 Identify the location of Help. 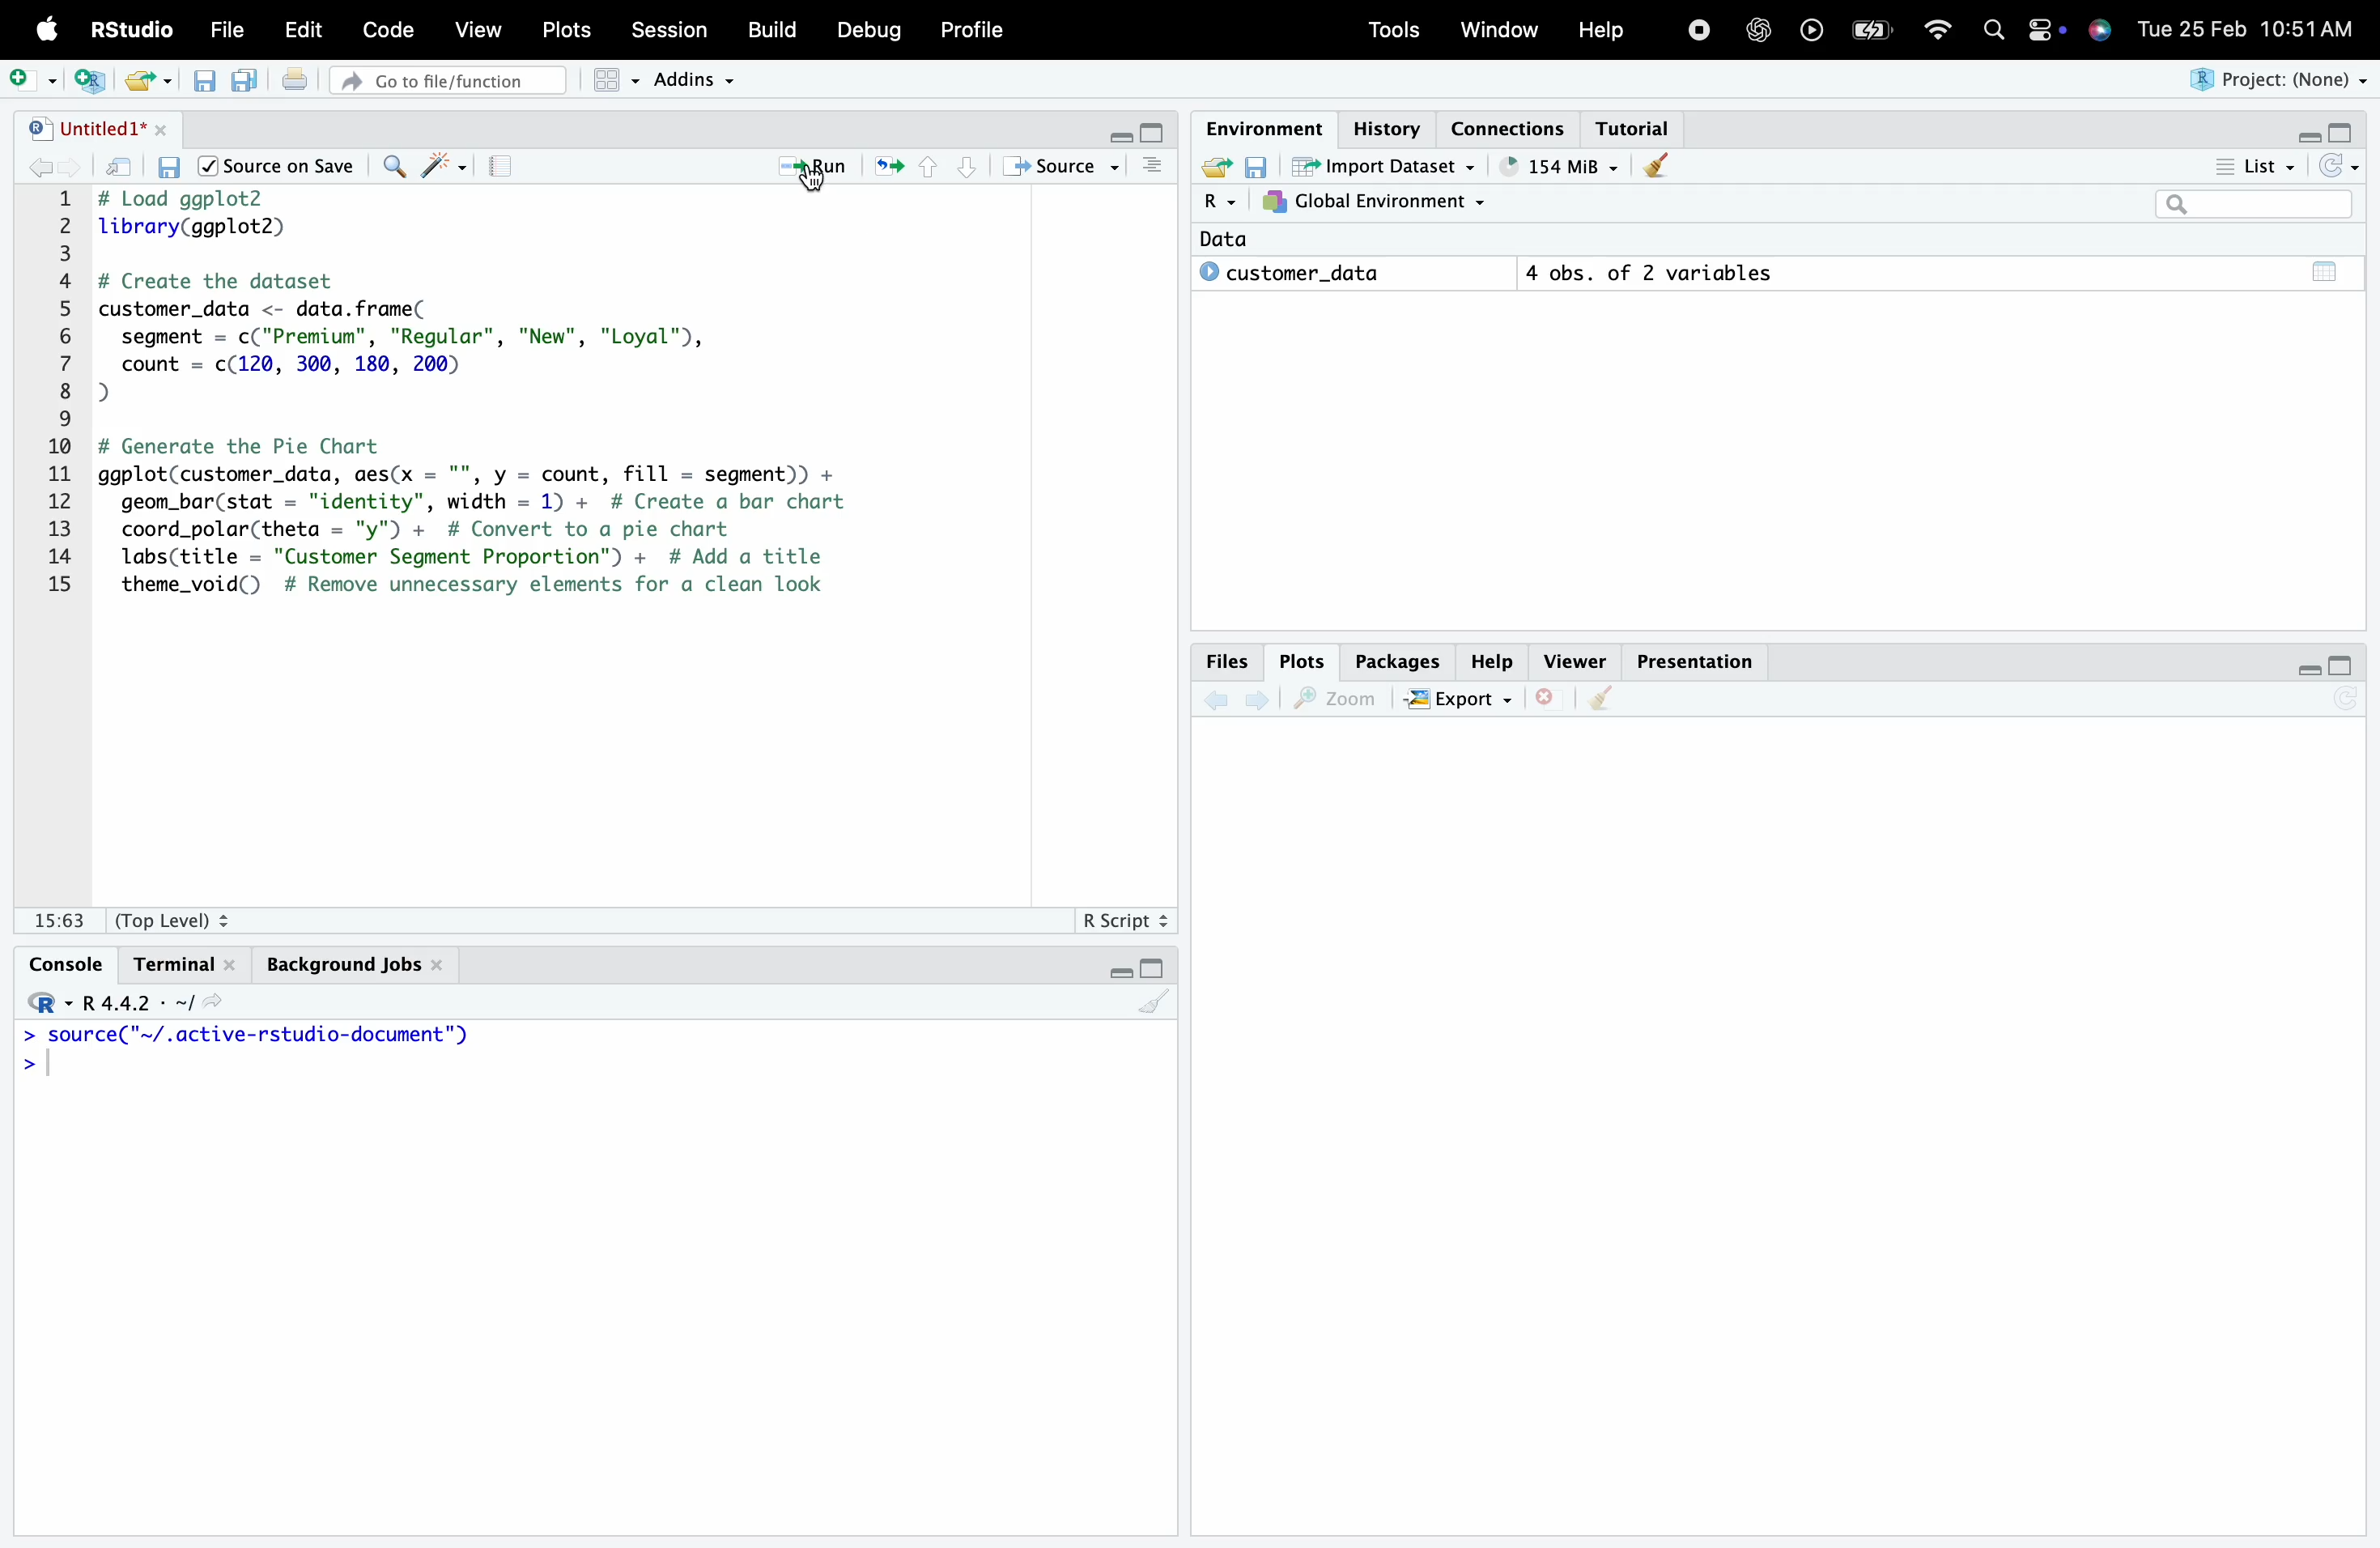
(1602, 28).